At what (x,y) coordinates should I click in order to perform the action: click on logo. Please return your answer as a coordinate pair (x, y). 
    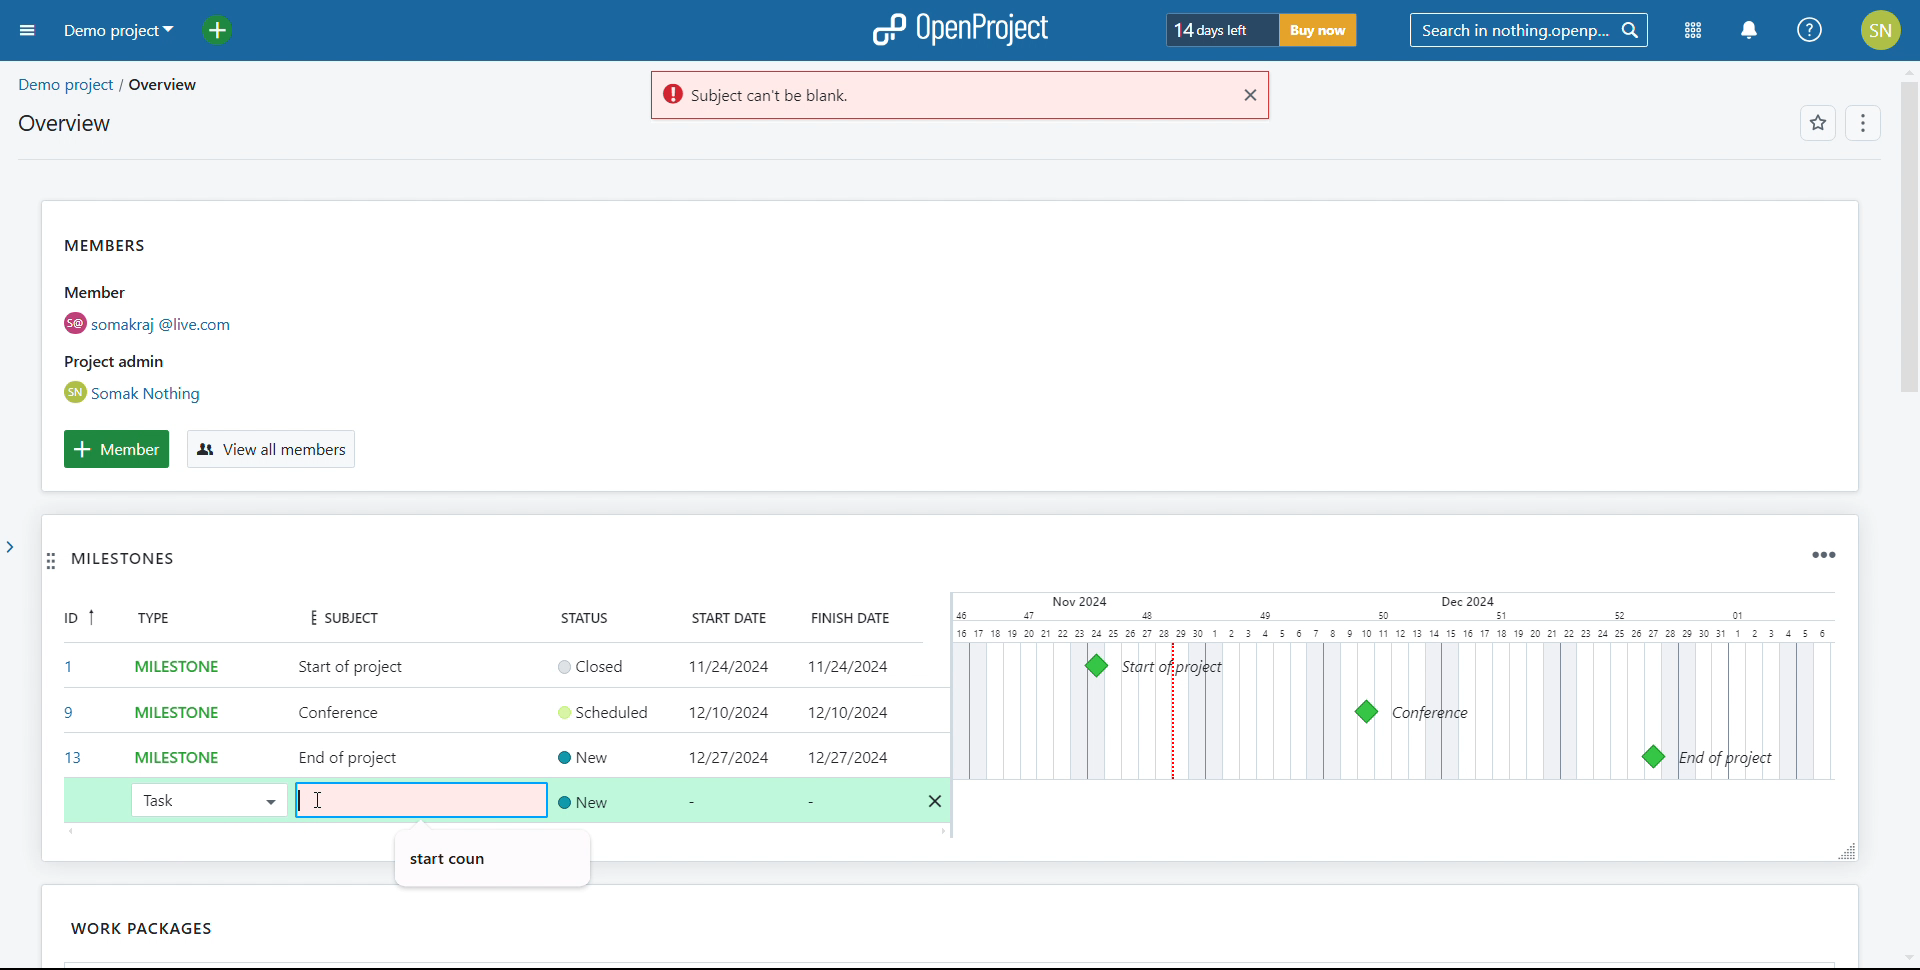
    Looking at the image, I should click on (960, 30).